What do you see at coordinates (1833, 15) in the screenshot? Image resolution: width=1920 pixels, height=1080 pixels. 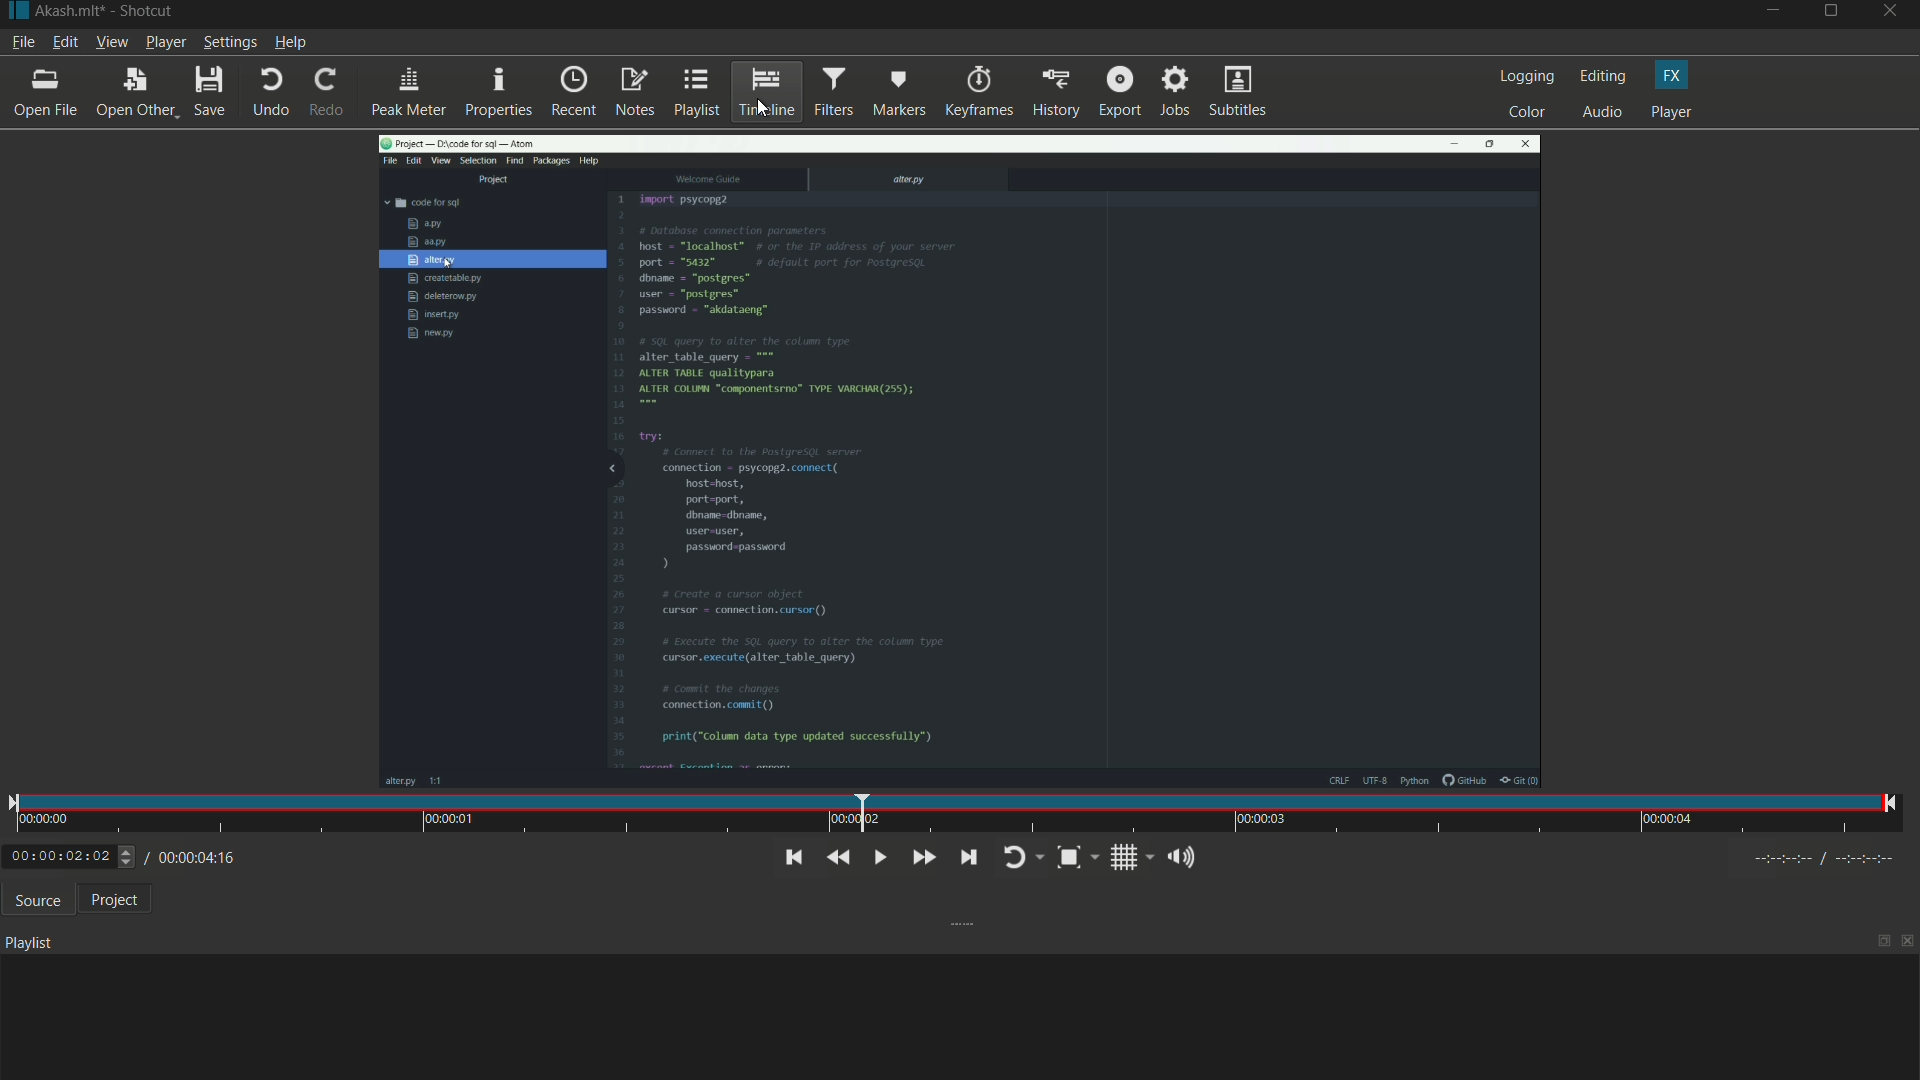 I see `maximize` at bounding box center [1833, 15].